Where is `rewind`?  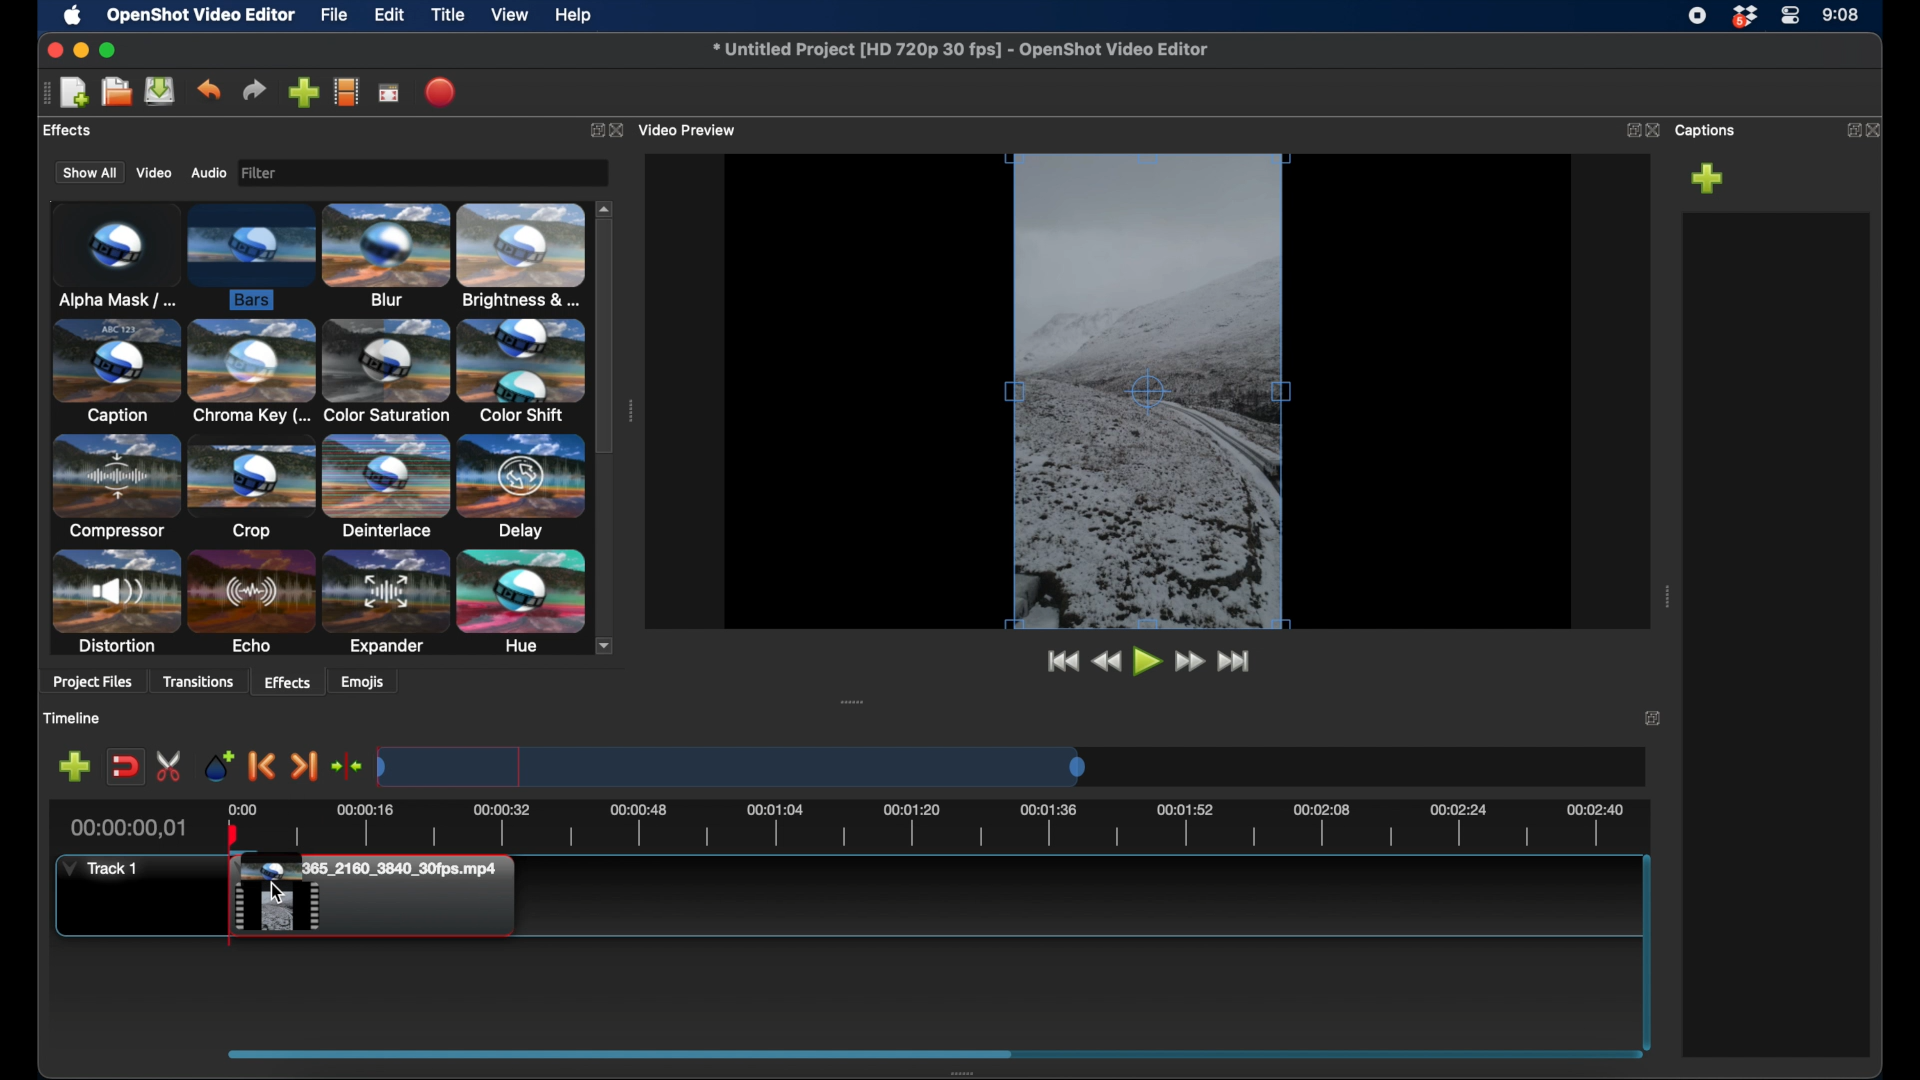 rewind is located at coordinates (1106, 661).